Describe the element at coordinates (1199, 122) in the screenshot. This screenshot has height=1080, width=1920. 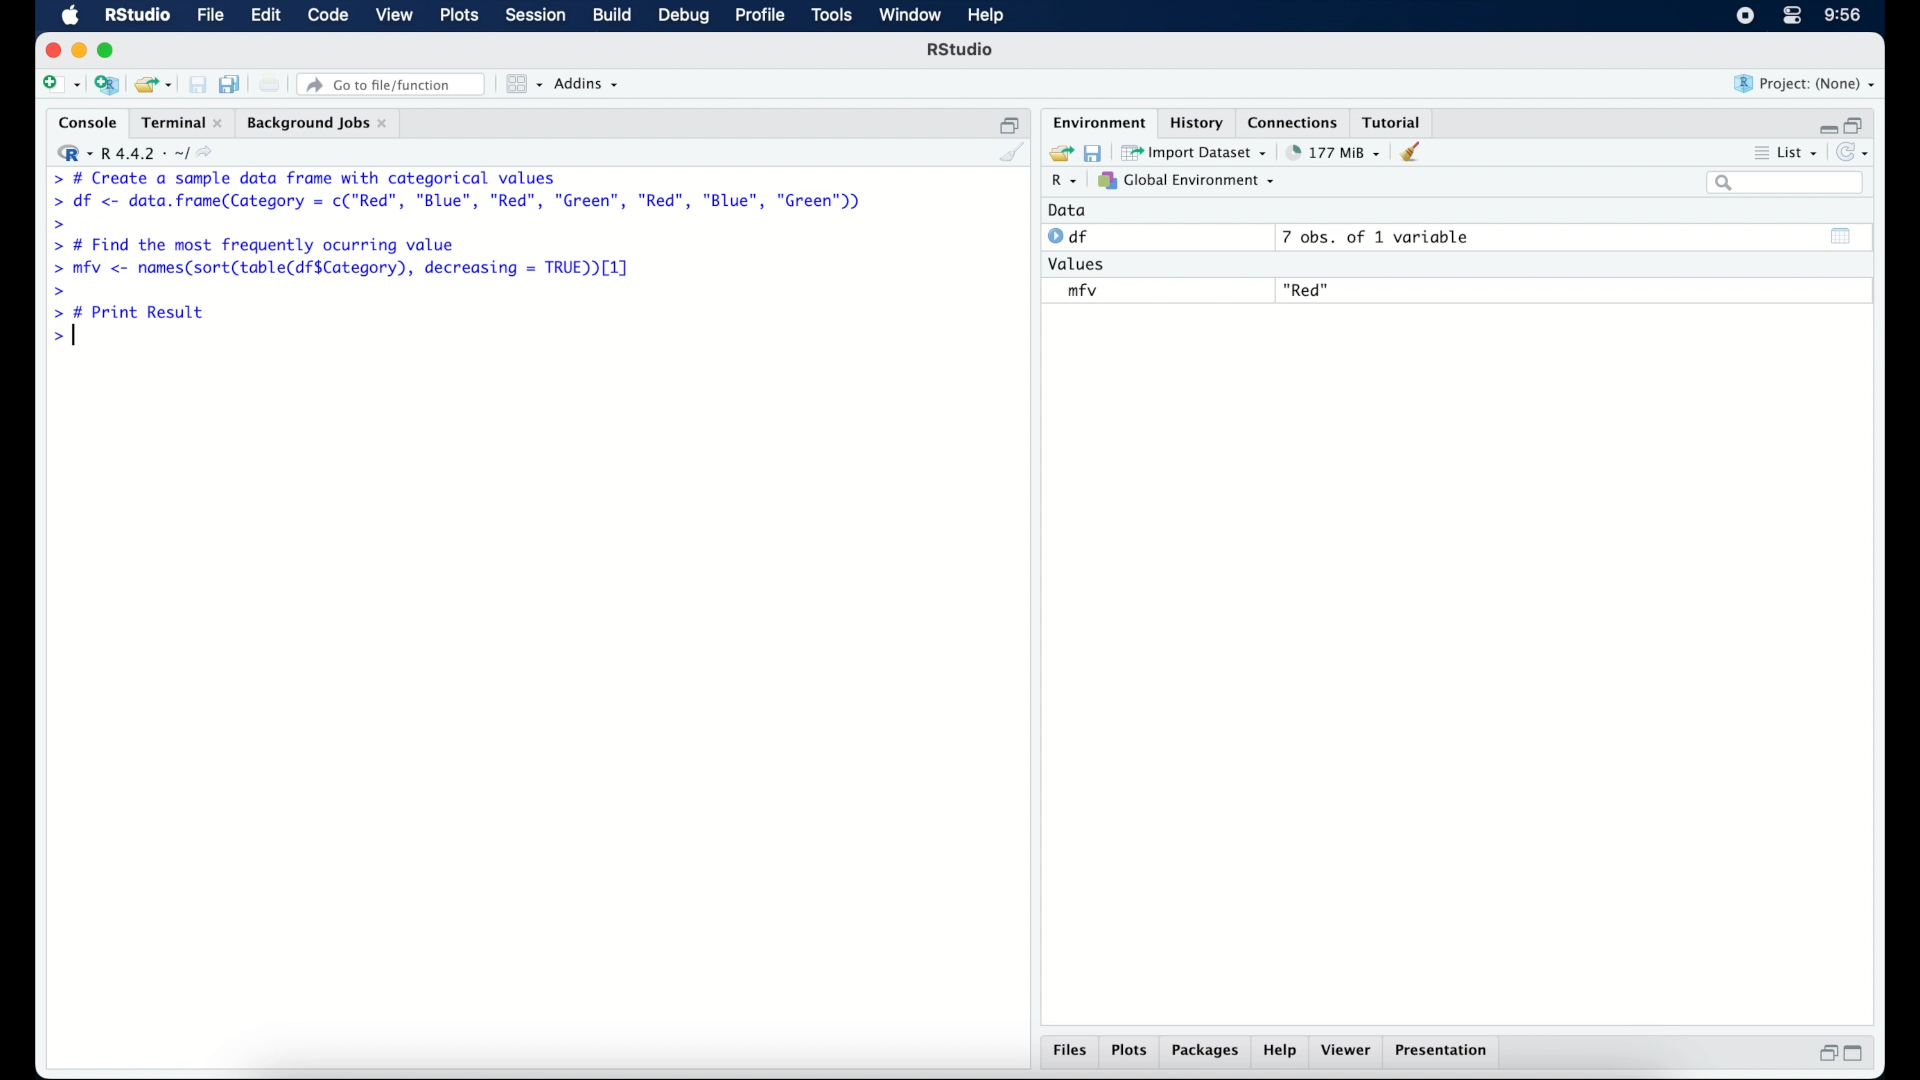
I see `history` at that location.